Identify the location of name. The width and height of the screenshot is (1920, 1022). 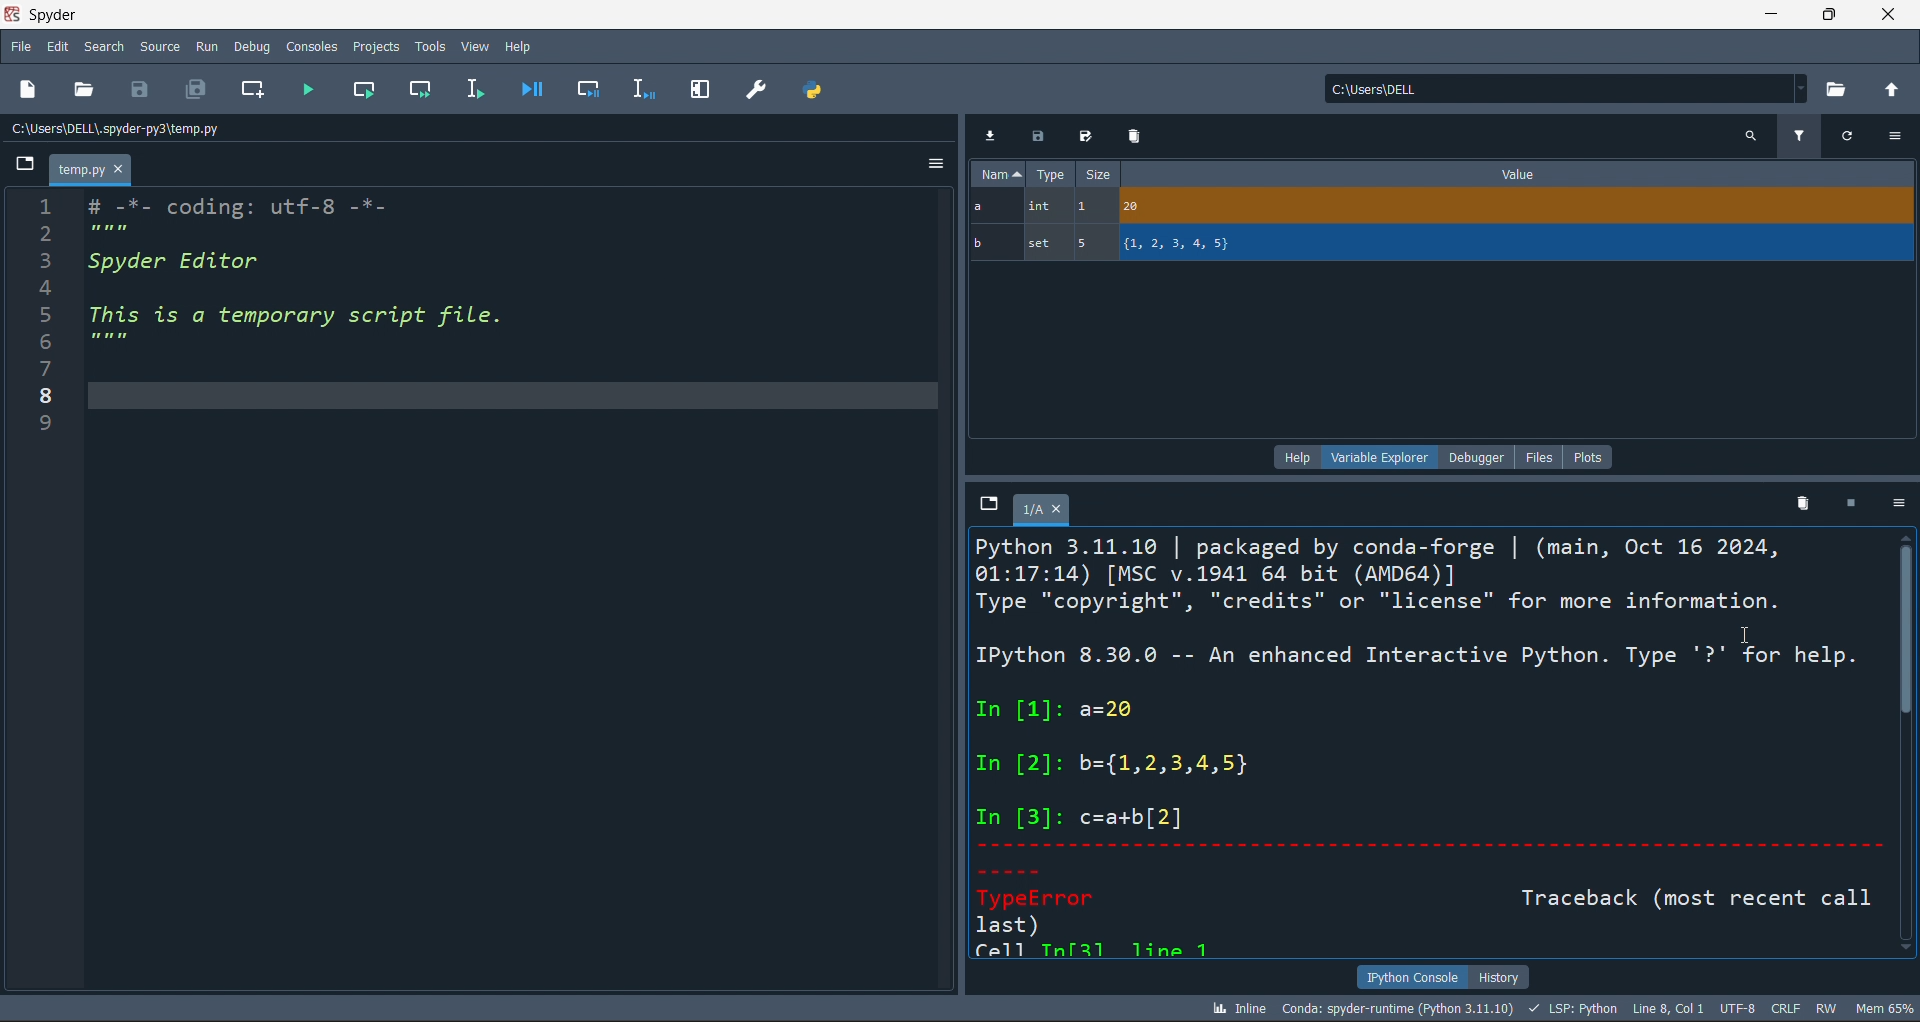
(995, 174).